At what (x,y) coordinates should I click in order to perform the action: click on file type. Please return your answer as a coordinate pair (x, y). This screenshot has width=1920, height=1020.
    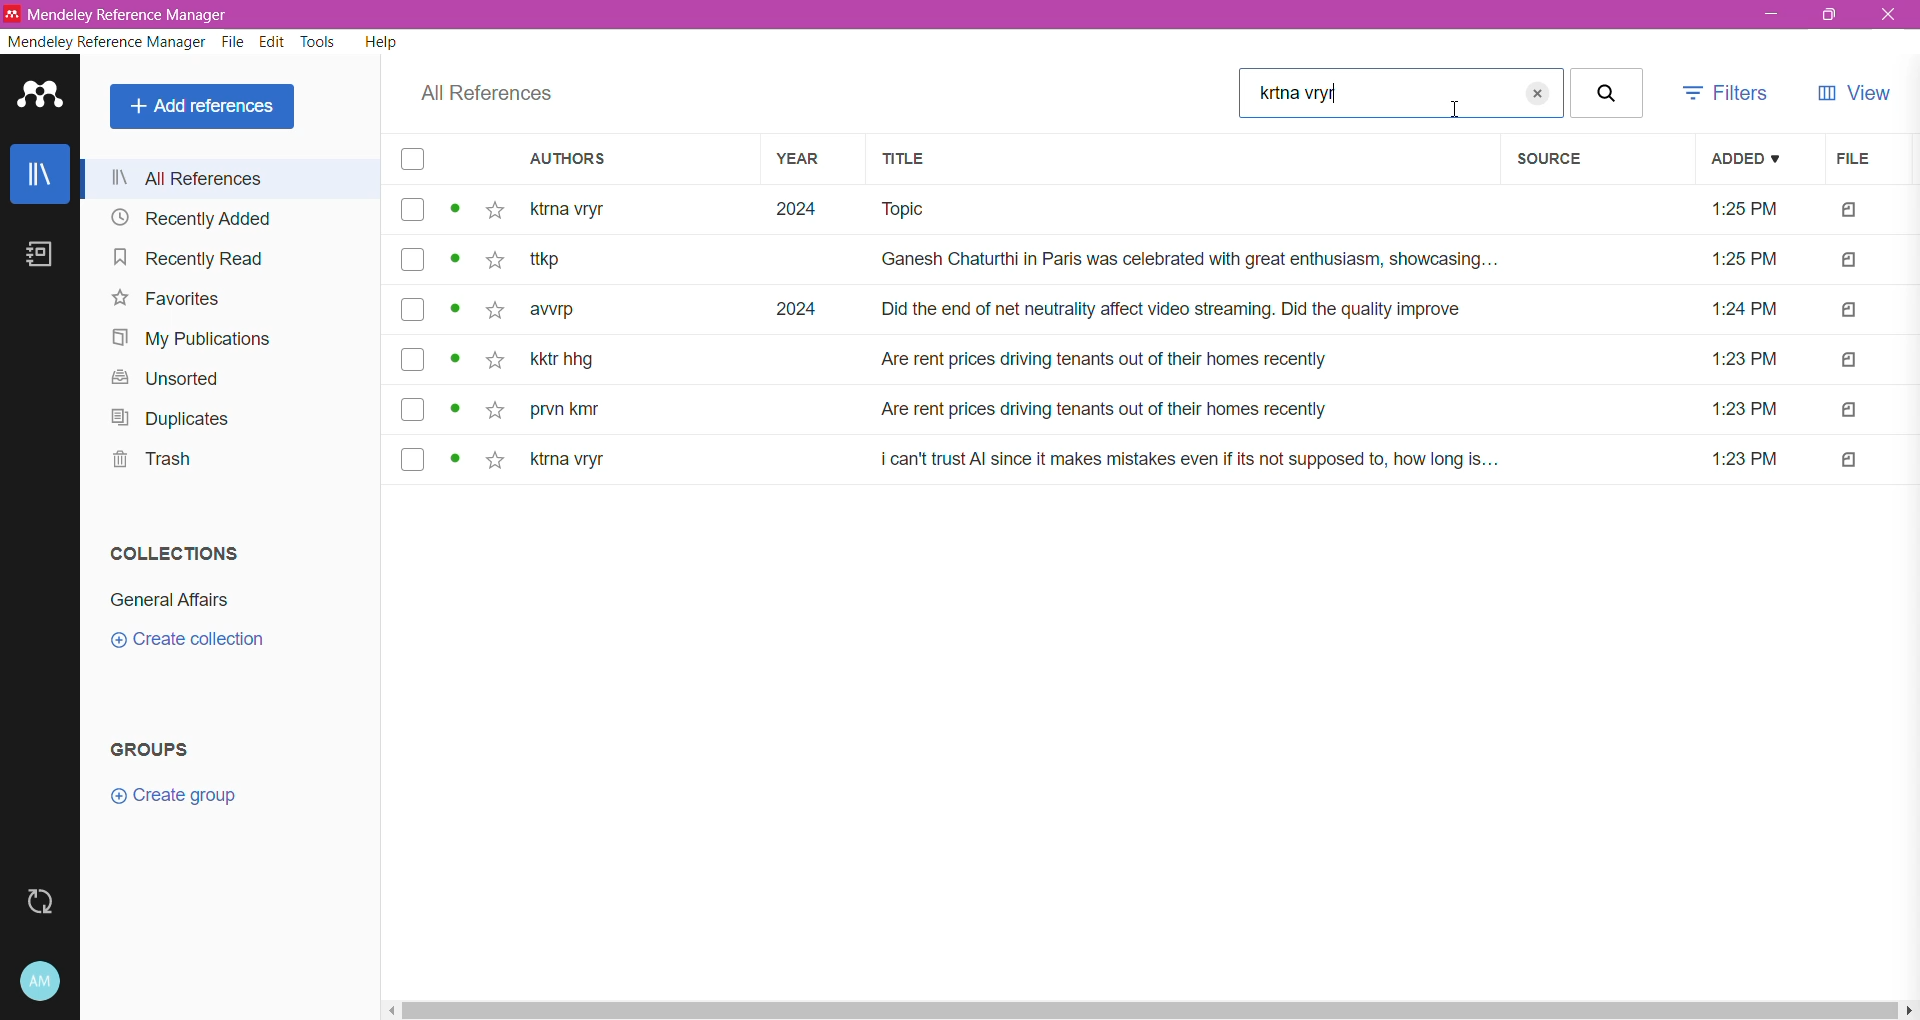
    Looking at the image, I should click on (1850, 411).